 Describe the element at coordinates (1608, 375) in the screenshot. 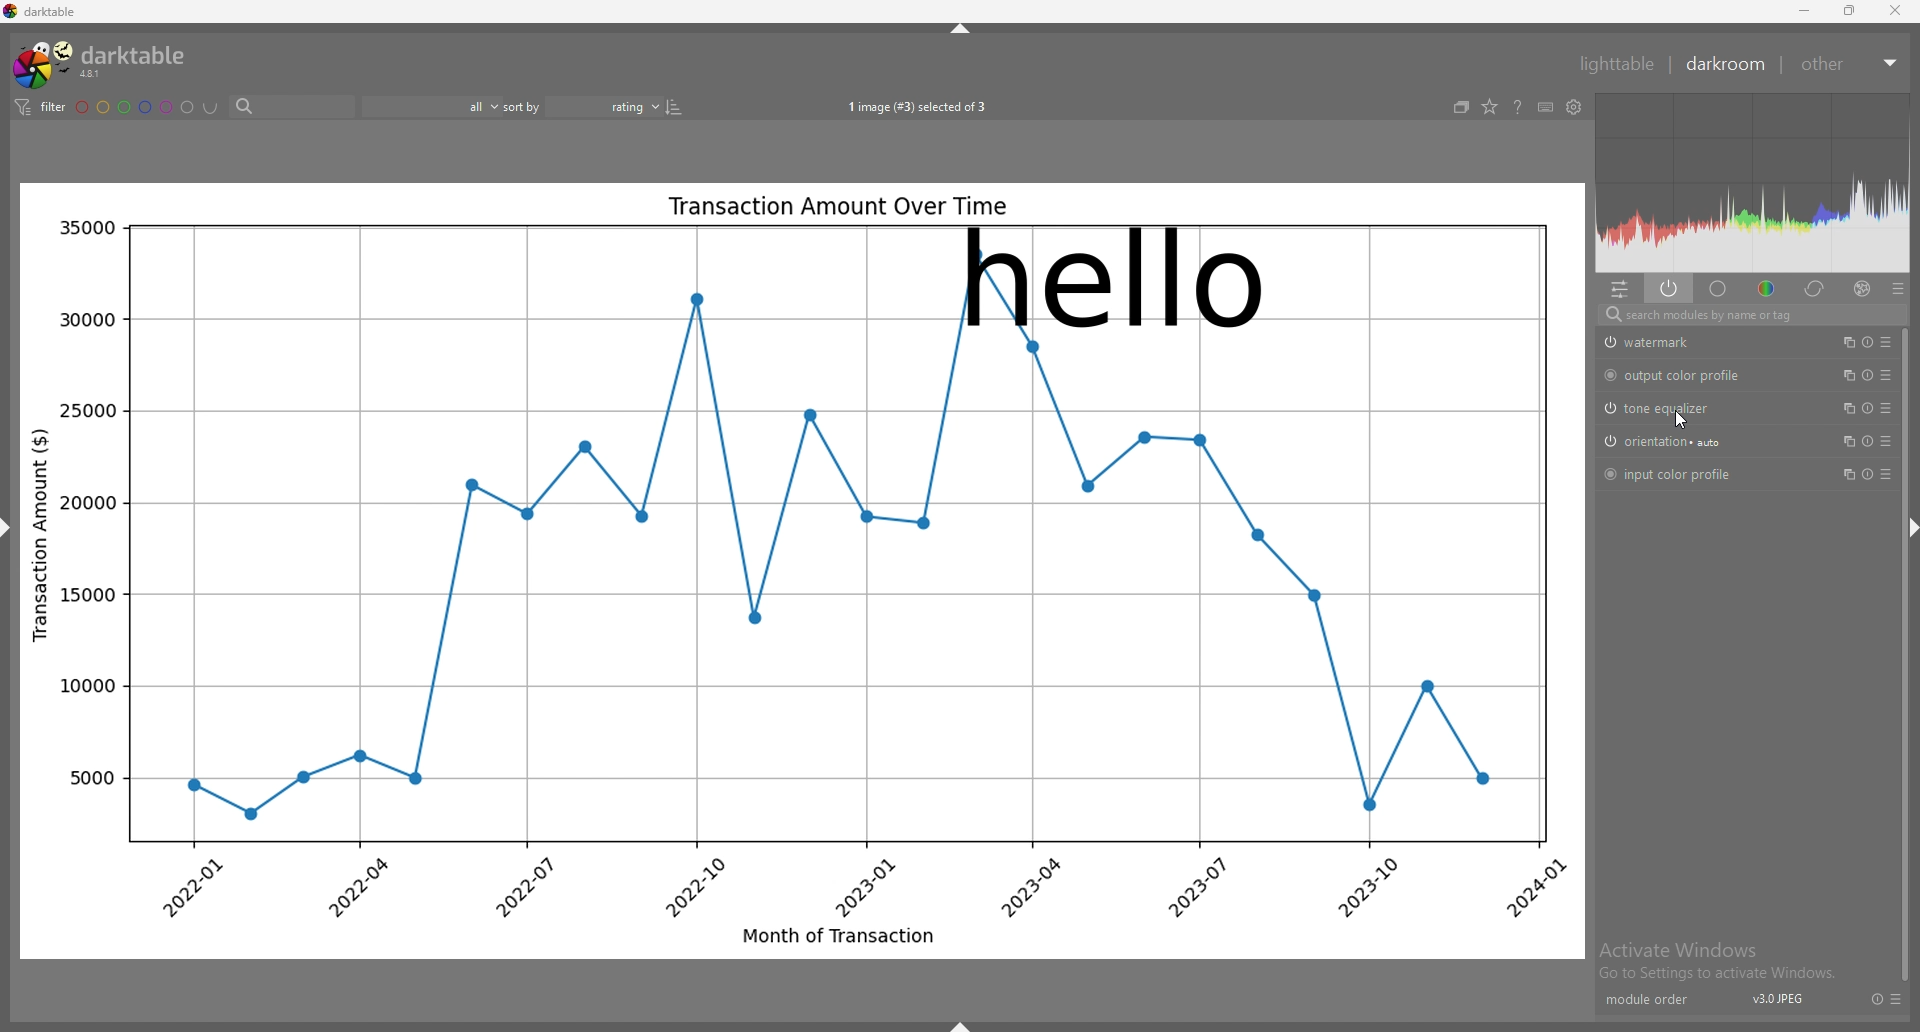

I see `switch off/on` at that location.